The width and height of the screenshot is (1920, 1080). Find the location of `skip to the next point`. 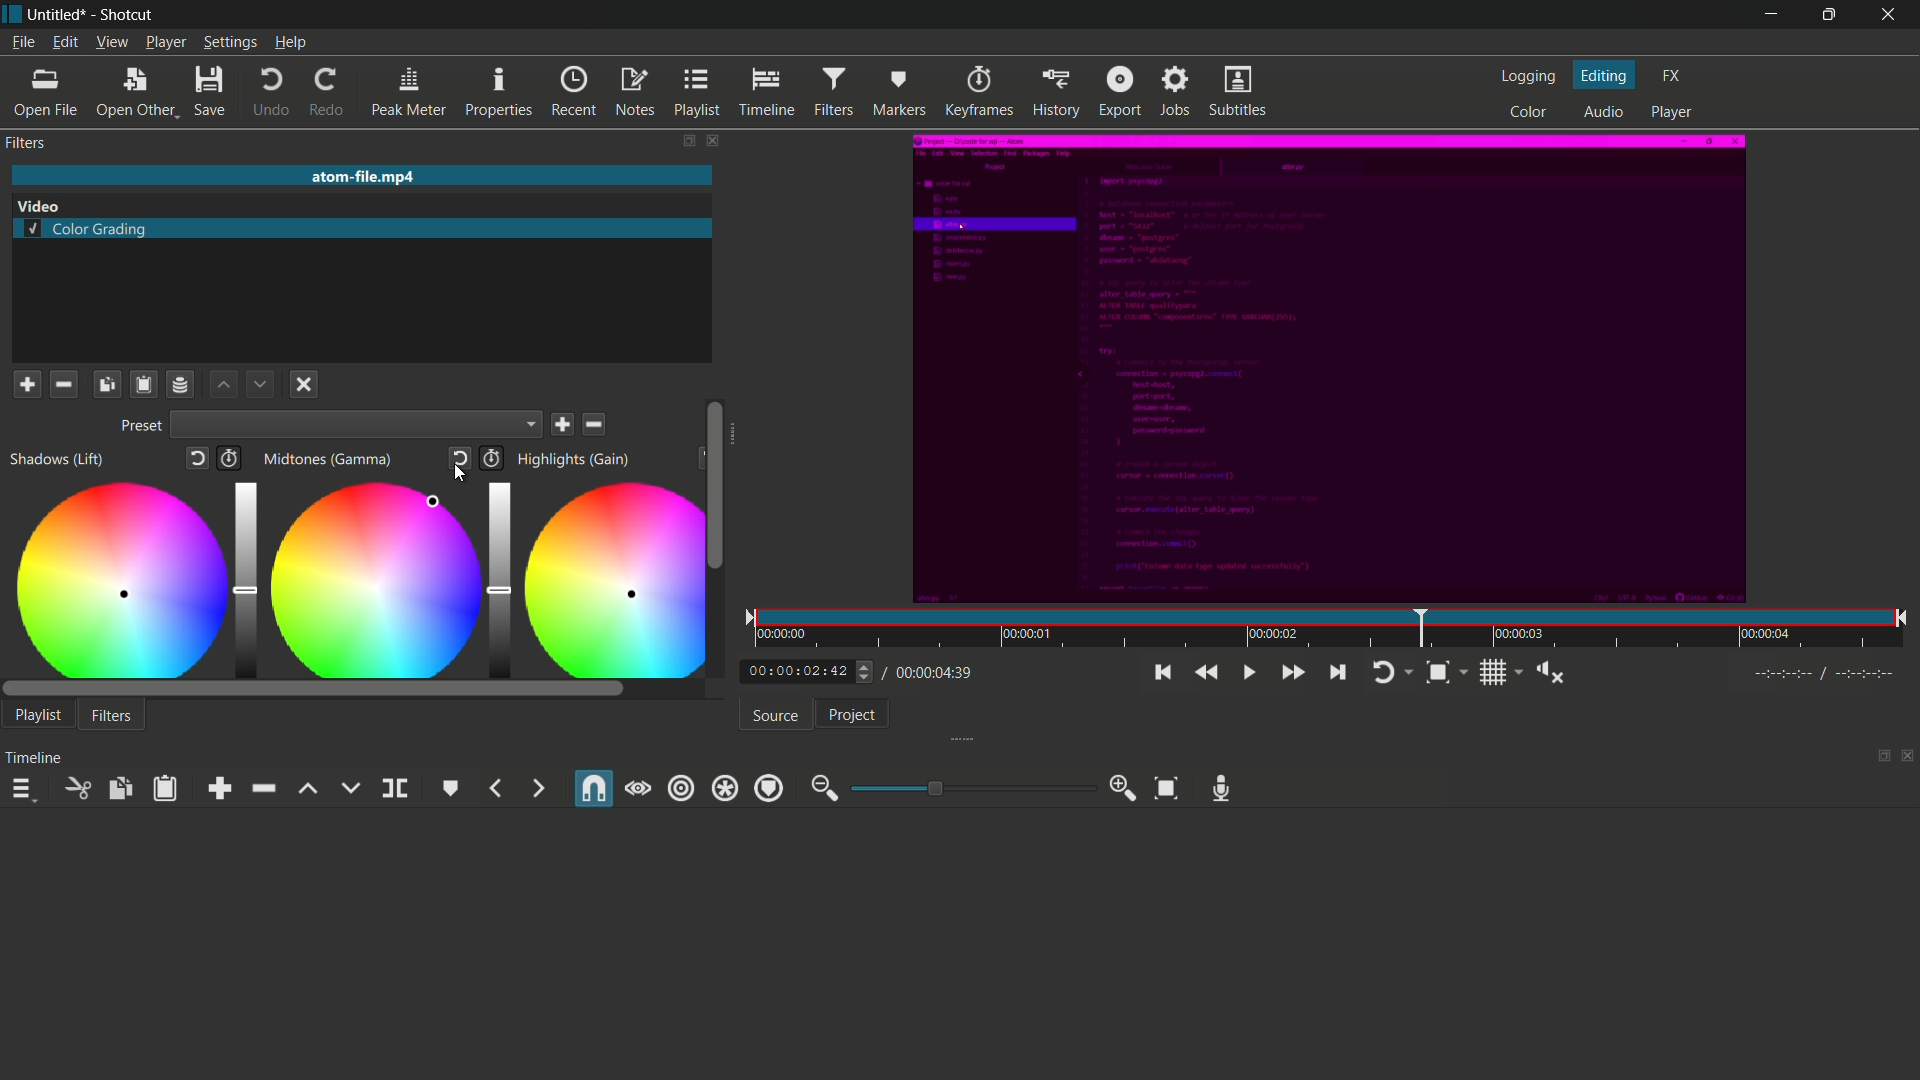

skip to the next point is located at coordinates (1335, 672).